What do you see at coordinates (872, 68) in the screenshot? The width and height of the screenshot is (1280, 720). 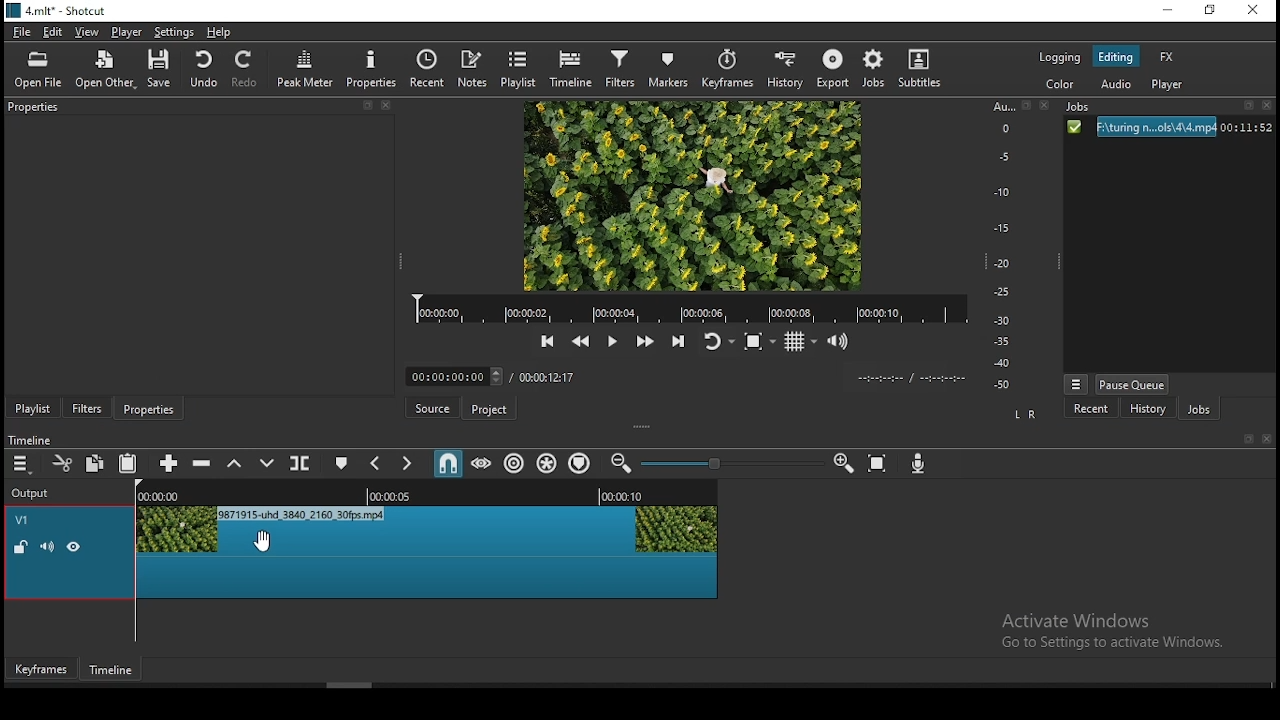 I see `jobs` at bounding box center [872, 68].